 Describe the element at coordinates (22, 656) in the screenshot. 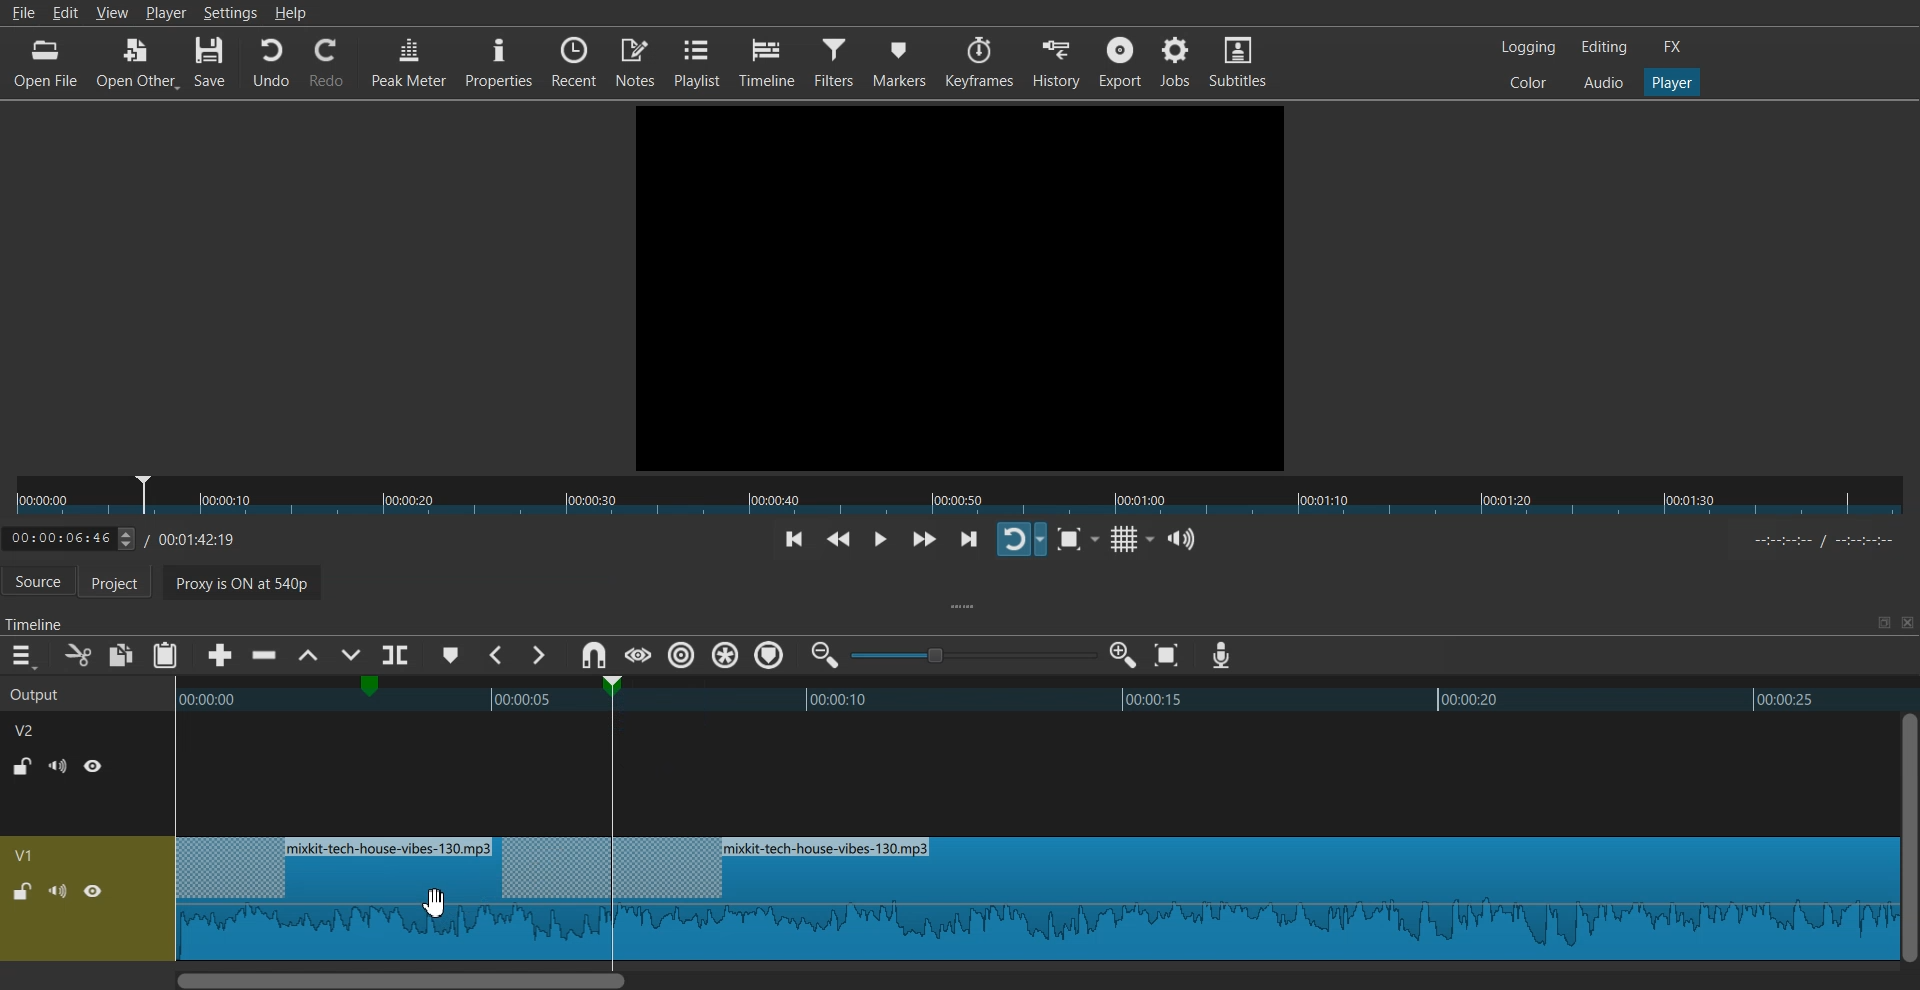

I see `Hamburger menu` at that location.